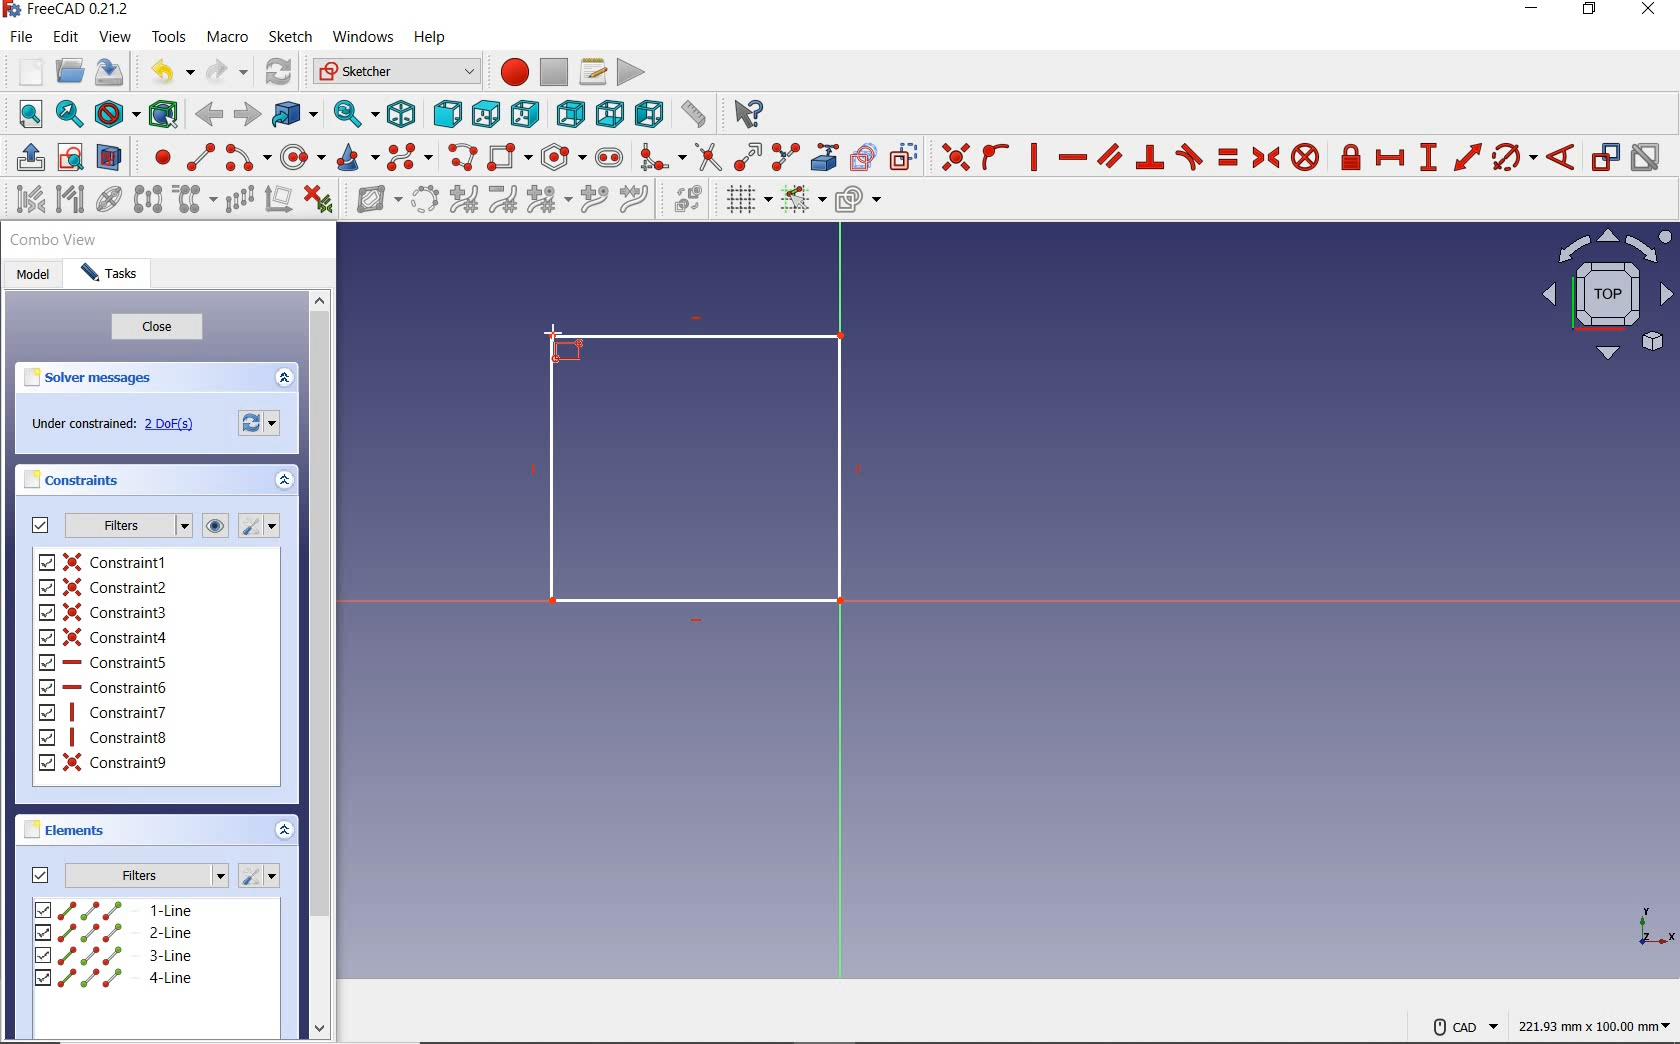 This screenshot has width=1680, height=1044. Describe the element at coordinates (903, 155) in the screenshot. I see `toggle construction geometry` at that location.